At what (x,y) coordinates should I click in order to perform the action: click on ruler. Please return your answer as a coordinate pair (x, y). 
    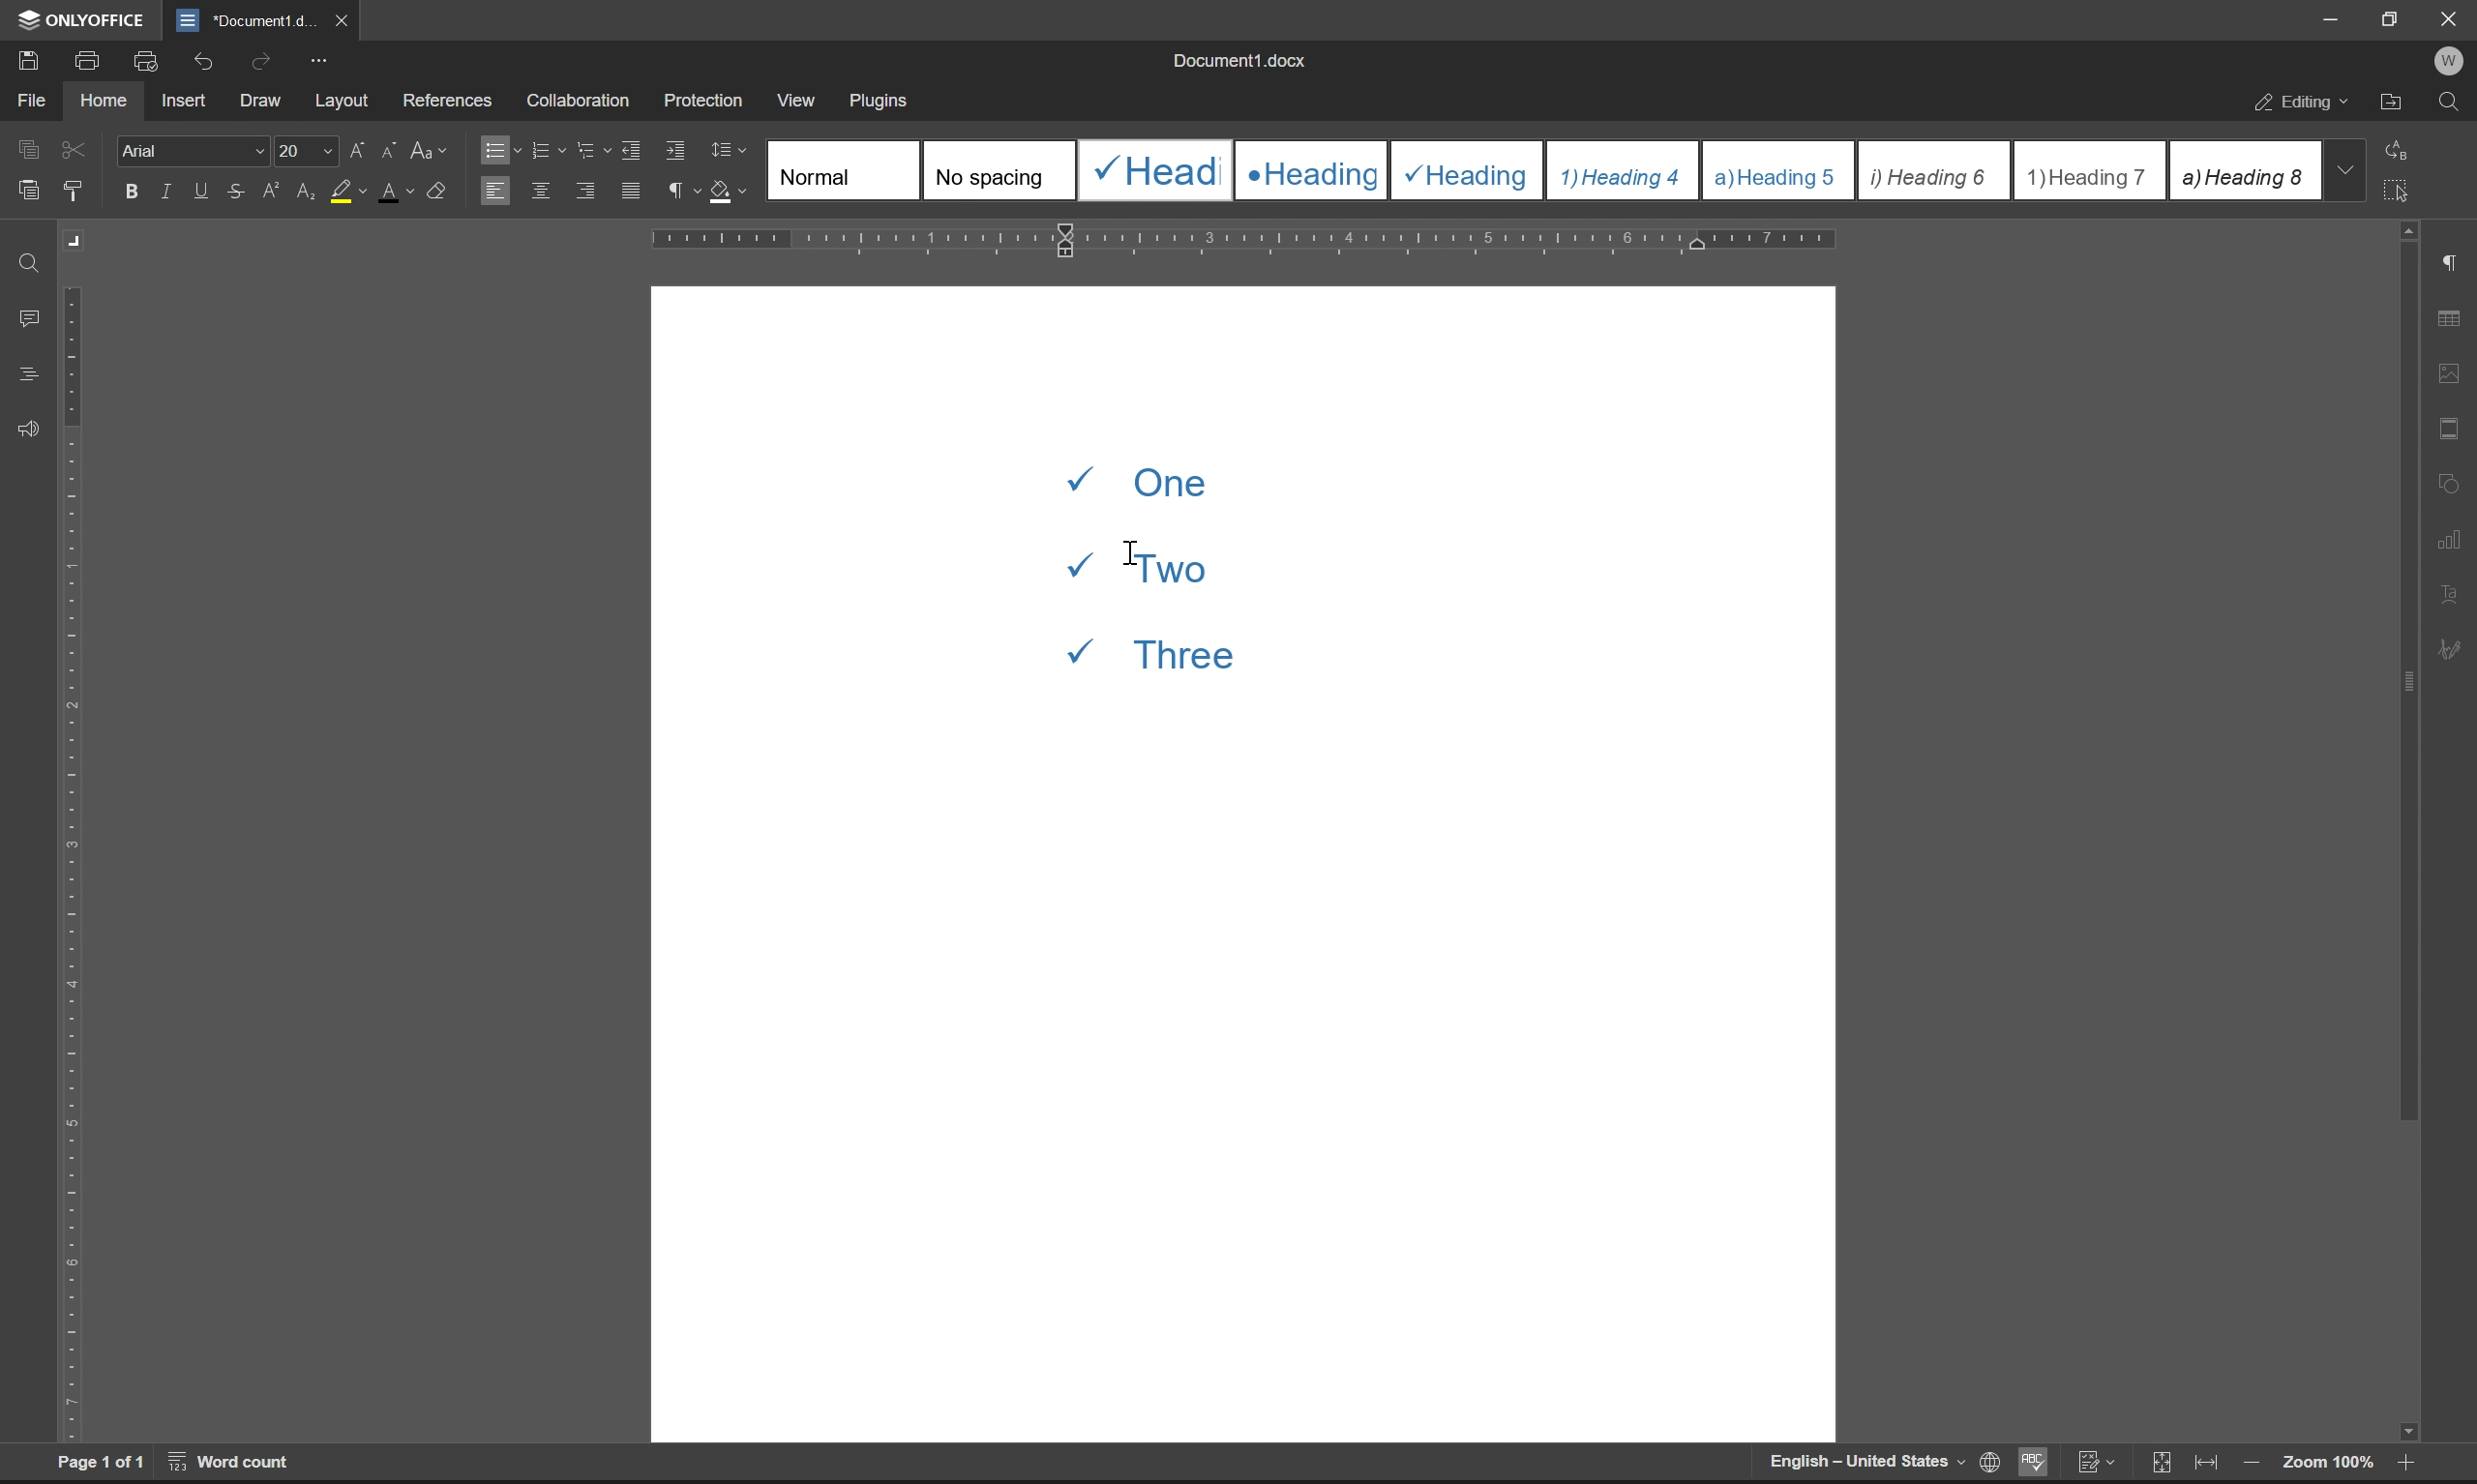
    Looking at the image, I should click on (73, 863).